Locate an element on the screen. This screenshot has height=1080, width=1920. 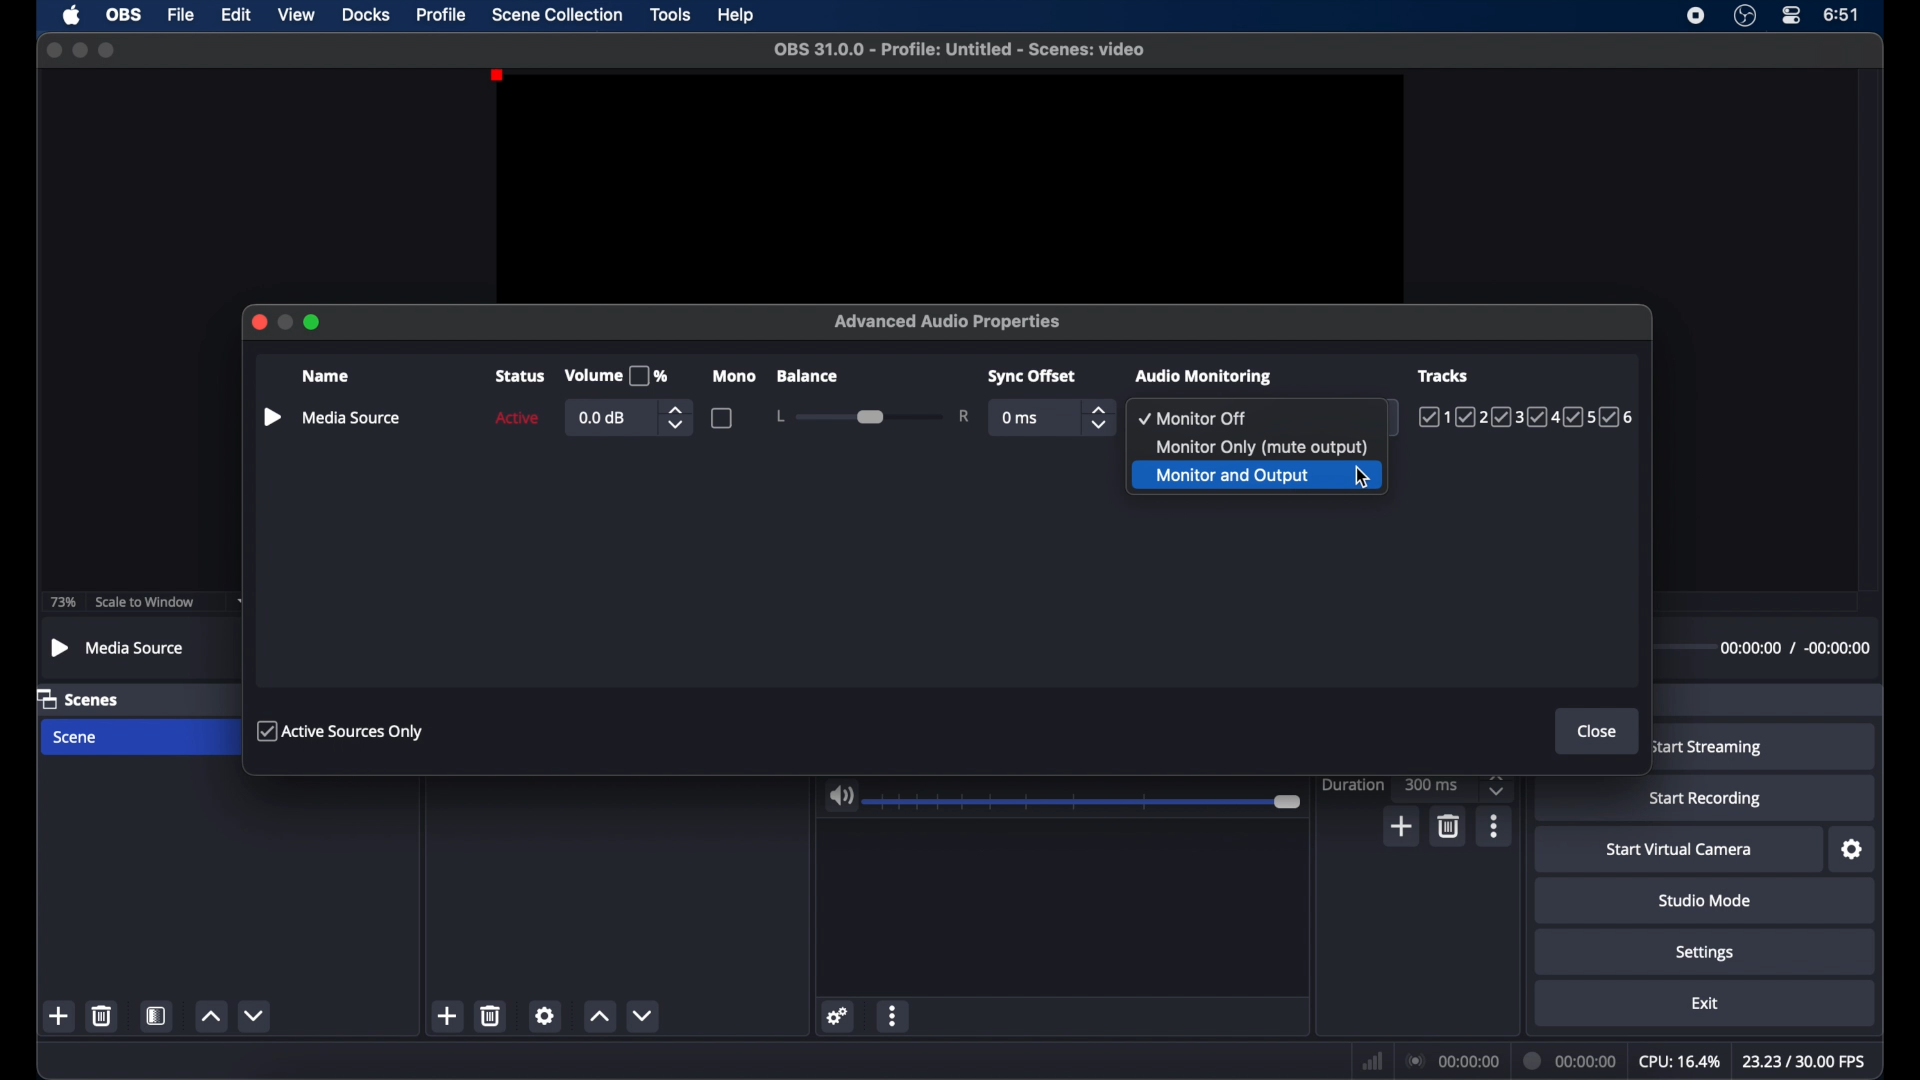
audio monitoring  is located at coordinates (1204, 377).